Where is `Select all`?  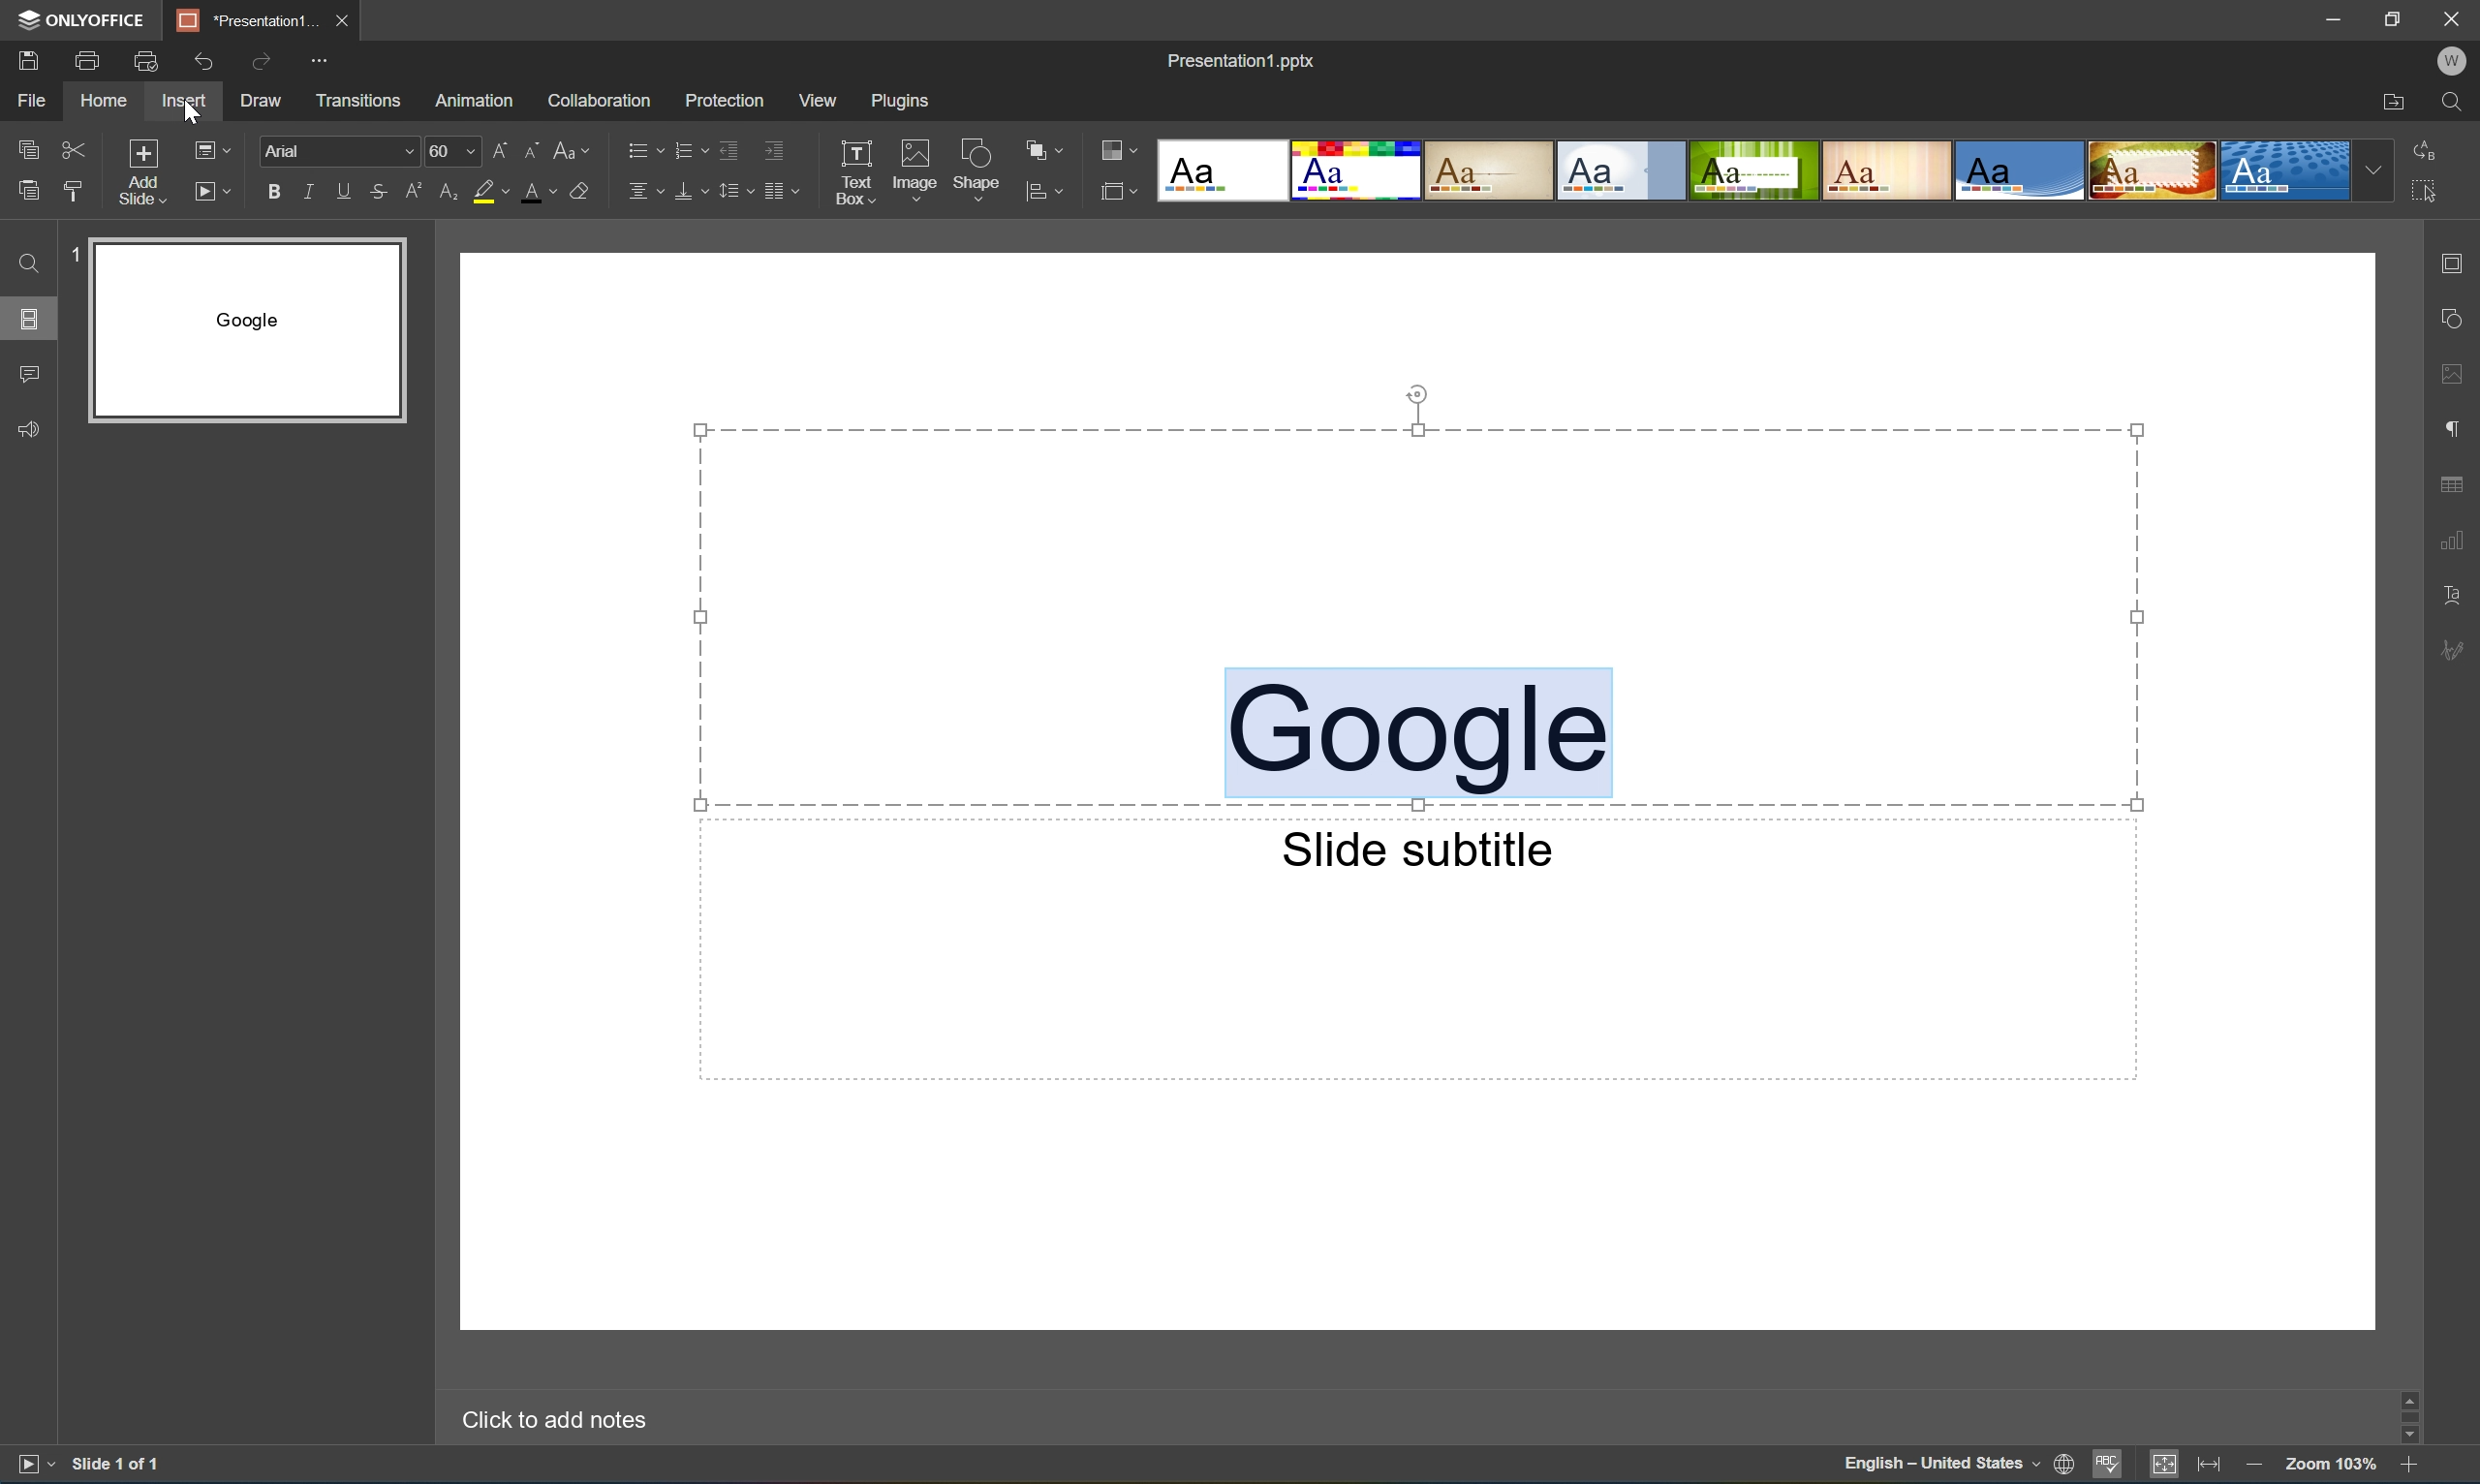
Select all is located at coordinates (2423, 192).